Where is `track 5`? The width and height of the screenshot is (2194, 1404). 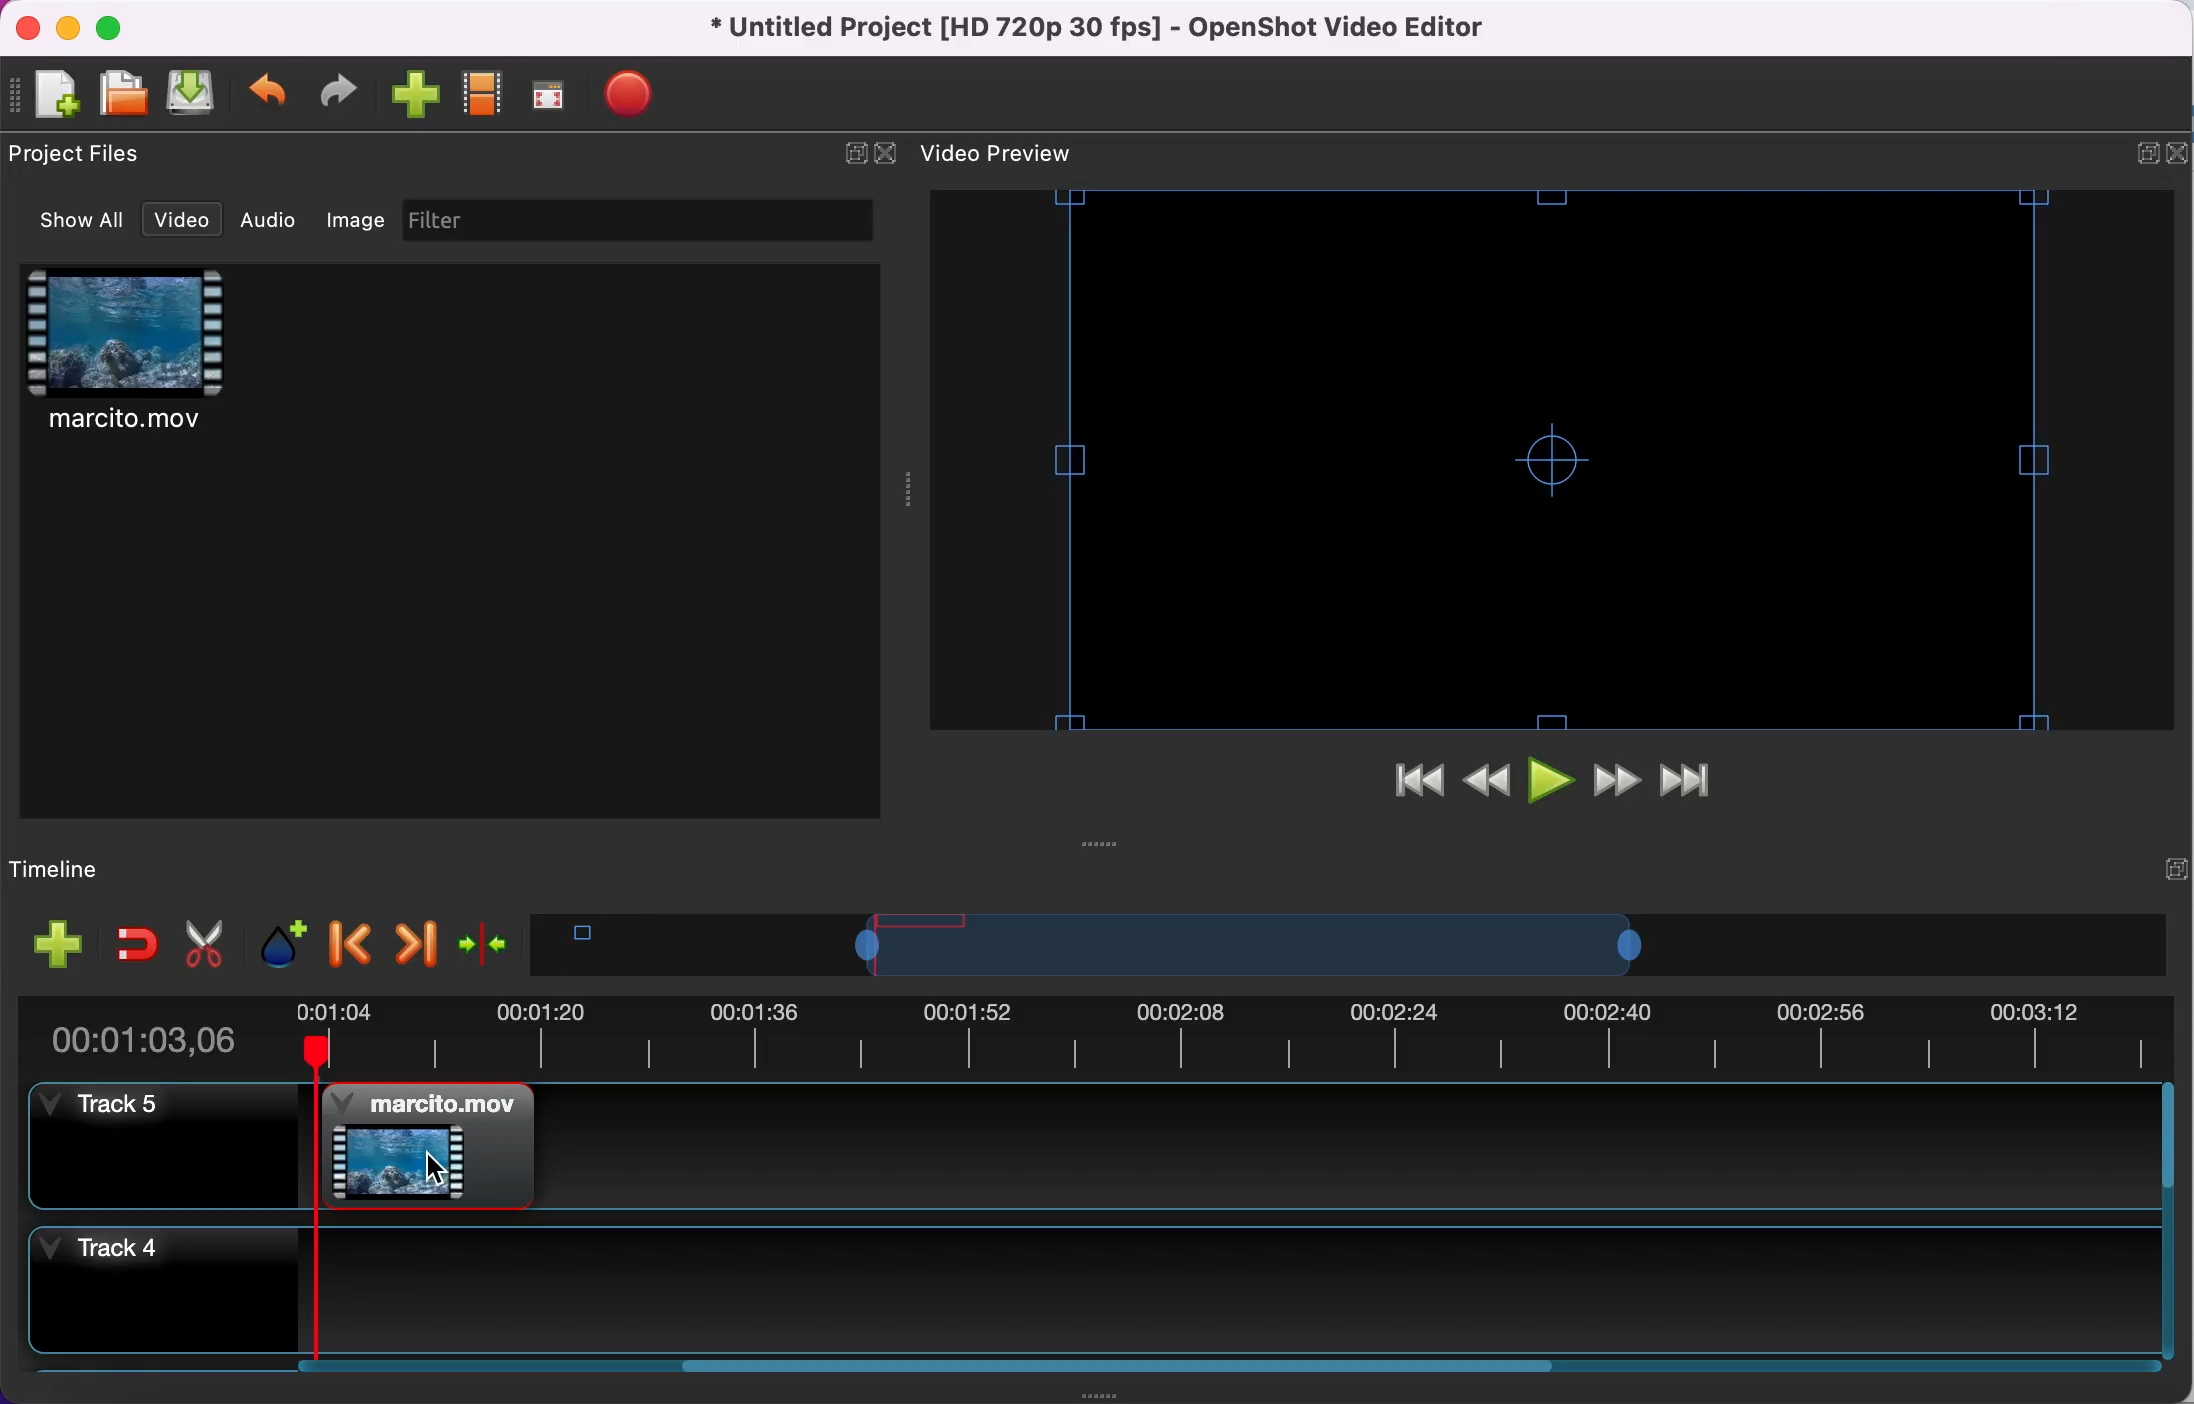 track 5 is located at coordinates (1083, 1146).